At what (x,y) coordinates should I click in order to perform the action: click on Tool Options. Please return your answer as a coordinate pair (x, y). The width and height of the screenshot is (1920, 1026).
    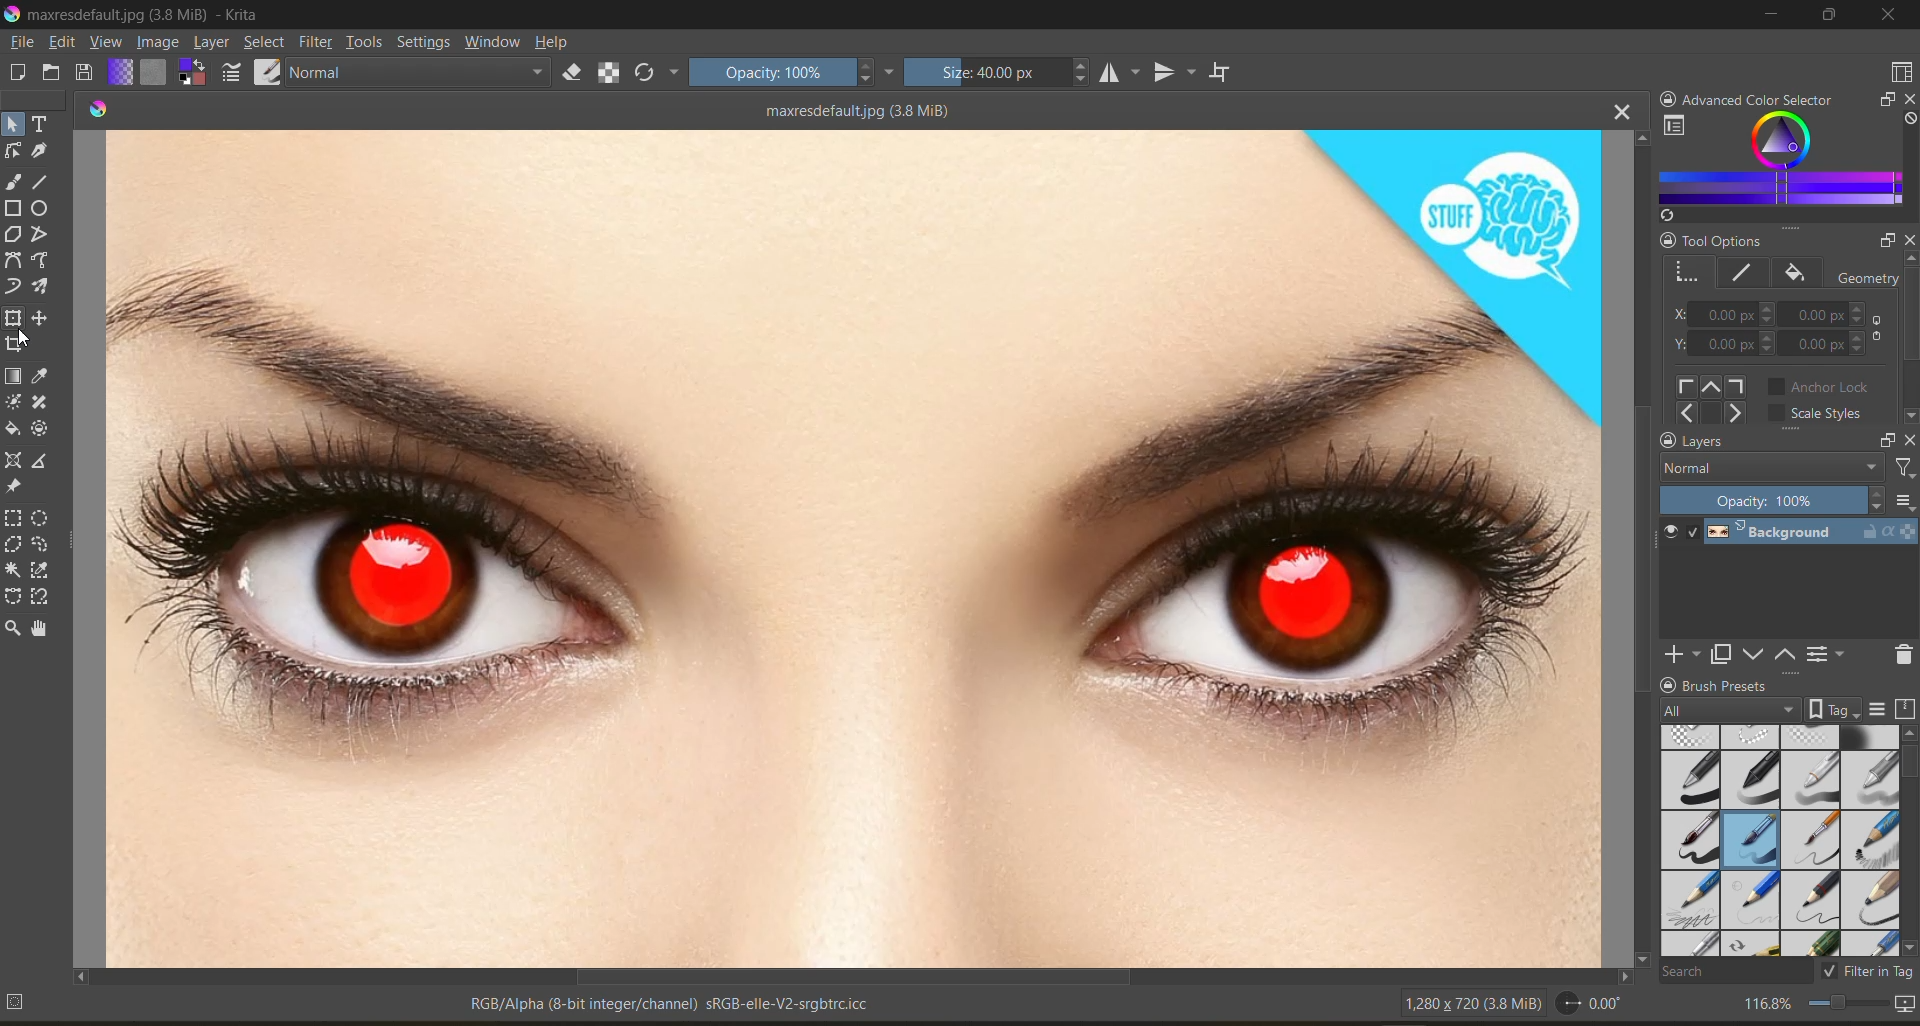
    Looking at the image, I should click on (1768, 237).